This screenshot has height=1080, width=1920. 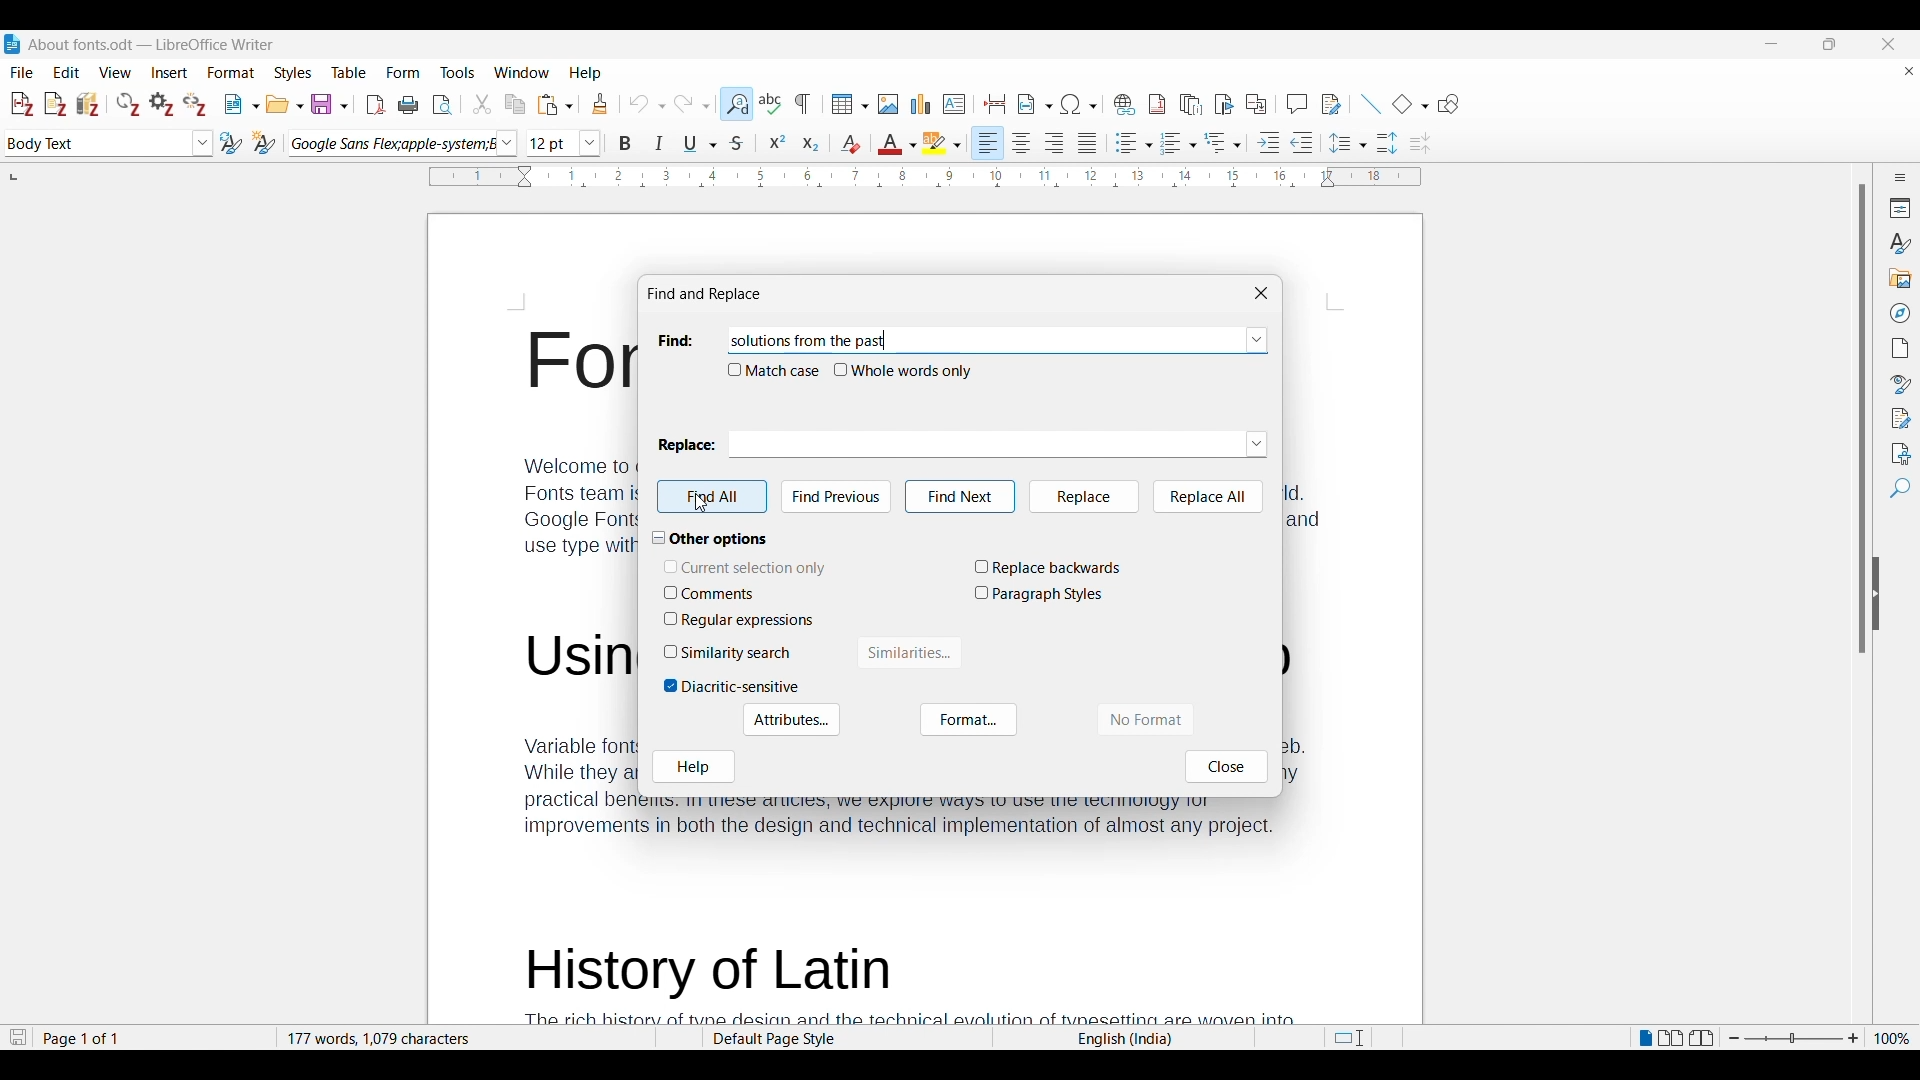 What do you see at coordinates (443, 105) in the screenshot?
I see `Toggle print preview` at bounding box center [443, 105].